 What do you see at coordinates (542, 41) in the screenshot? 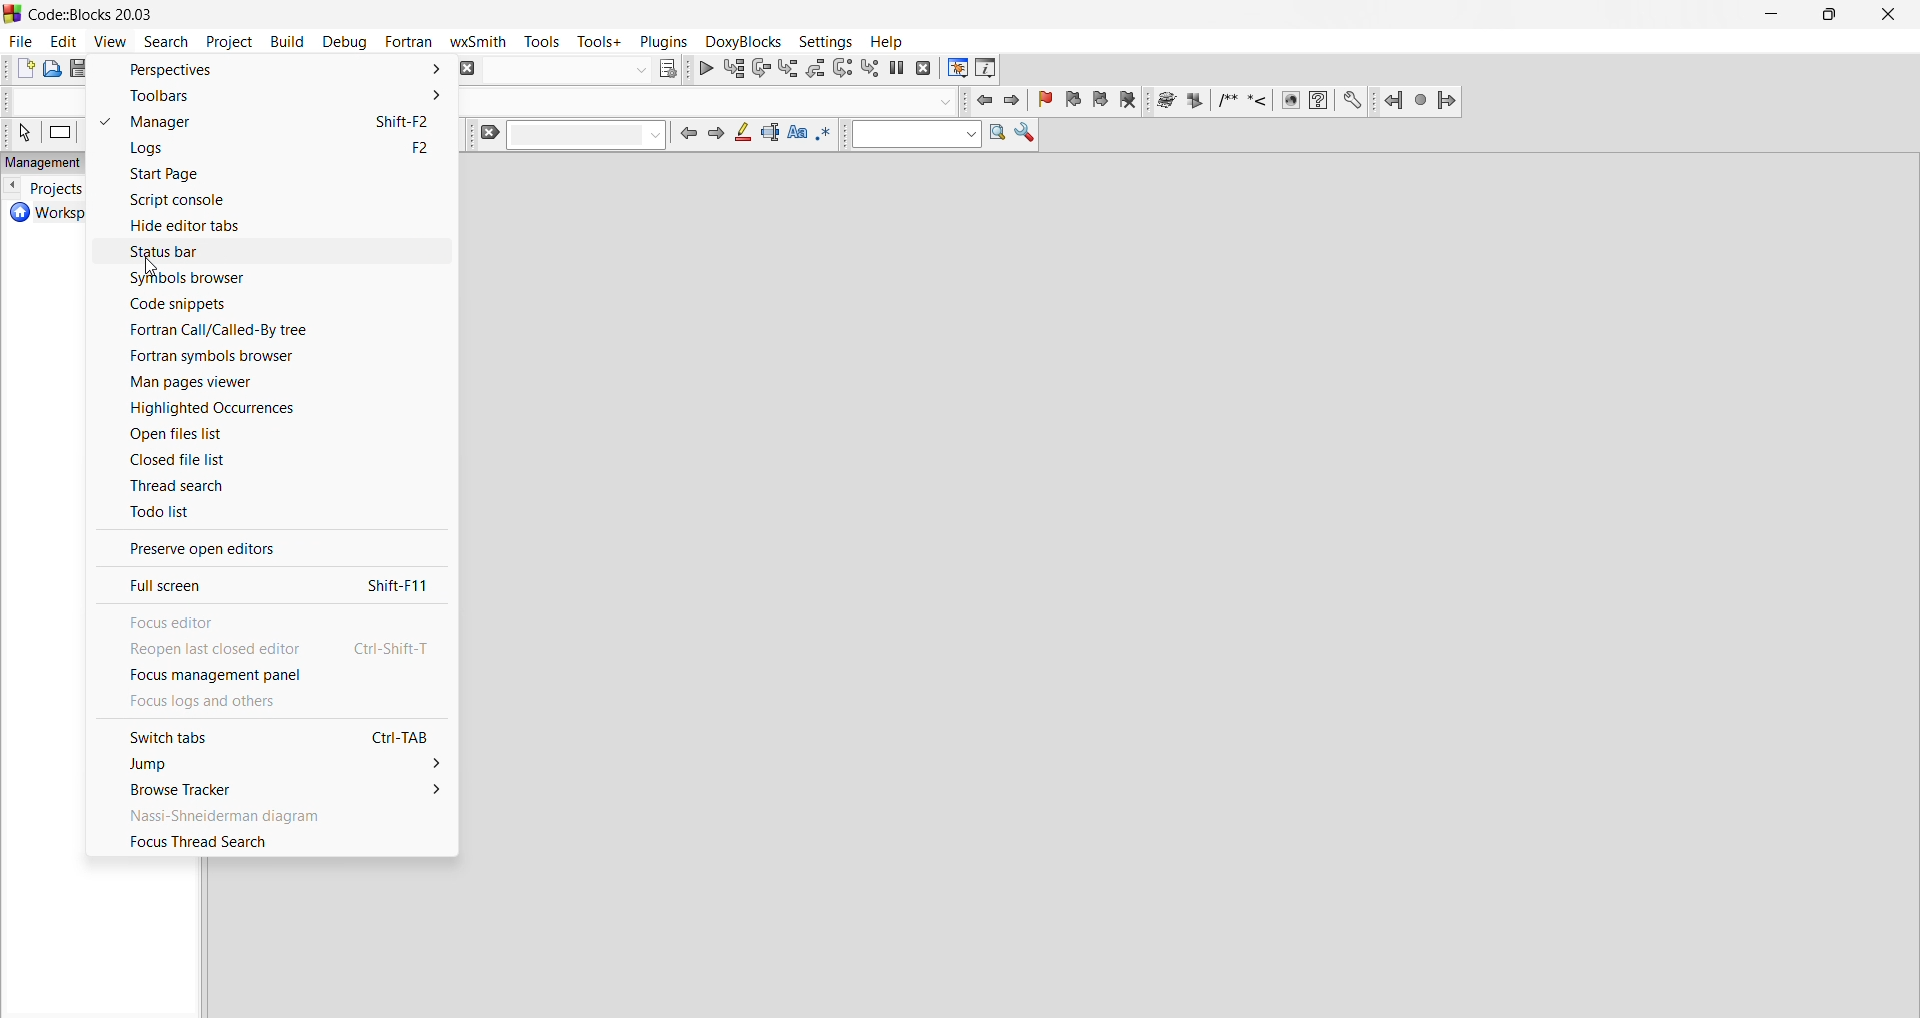
I see `tools` at bounding box center [542, 41].